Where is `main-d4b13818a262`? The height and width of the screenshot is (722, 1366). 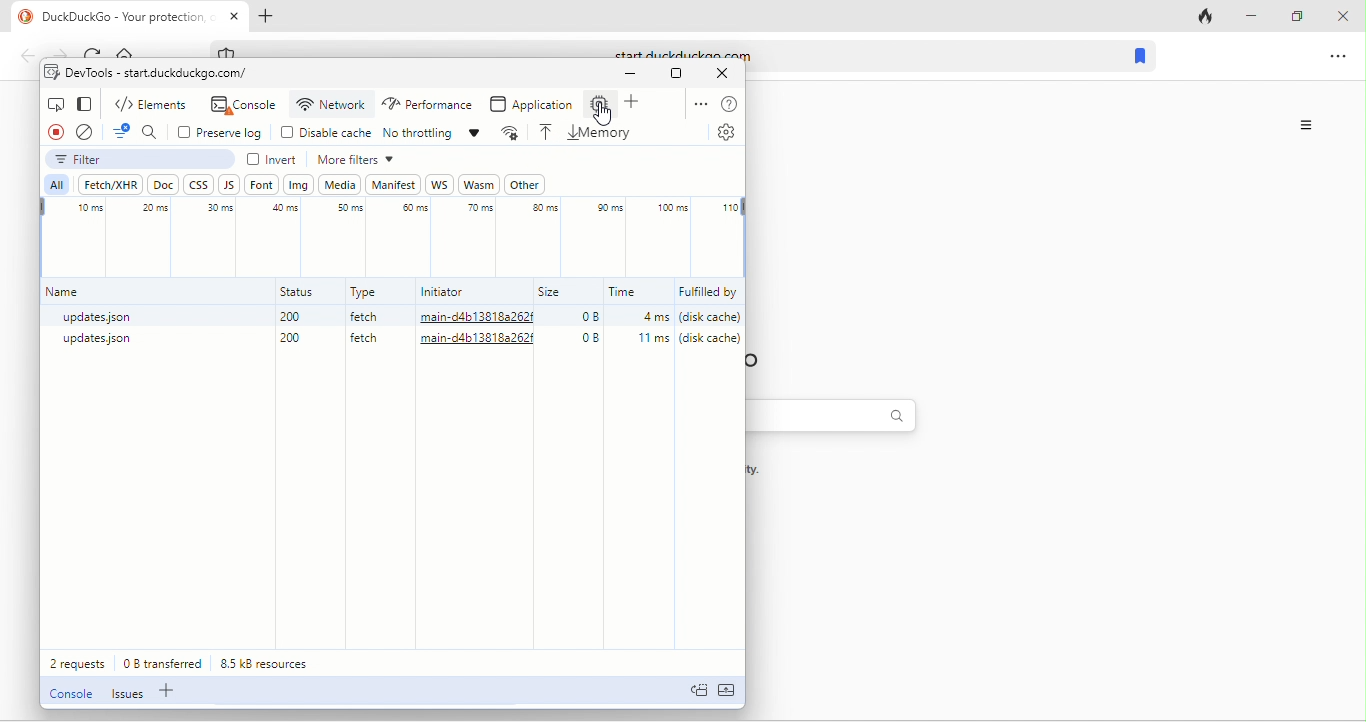 main-d4b13818a262 is located at coordinates (478, 319).